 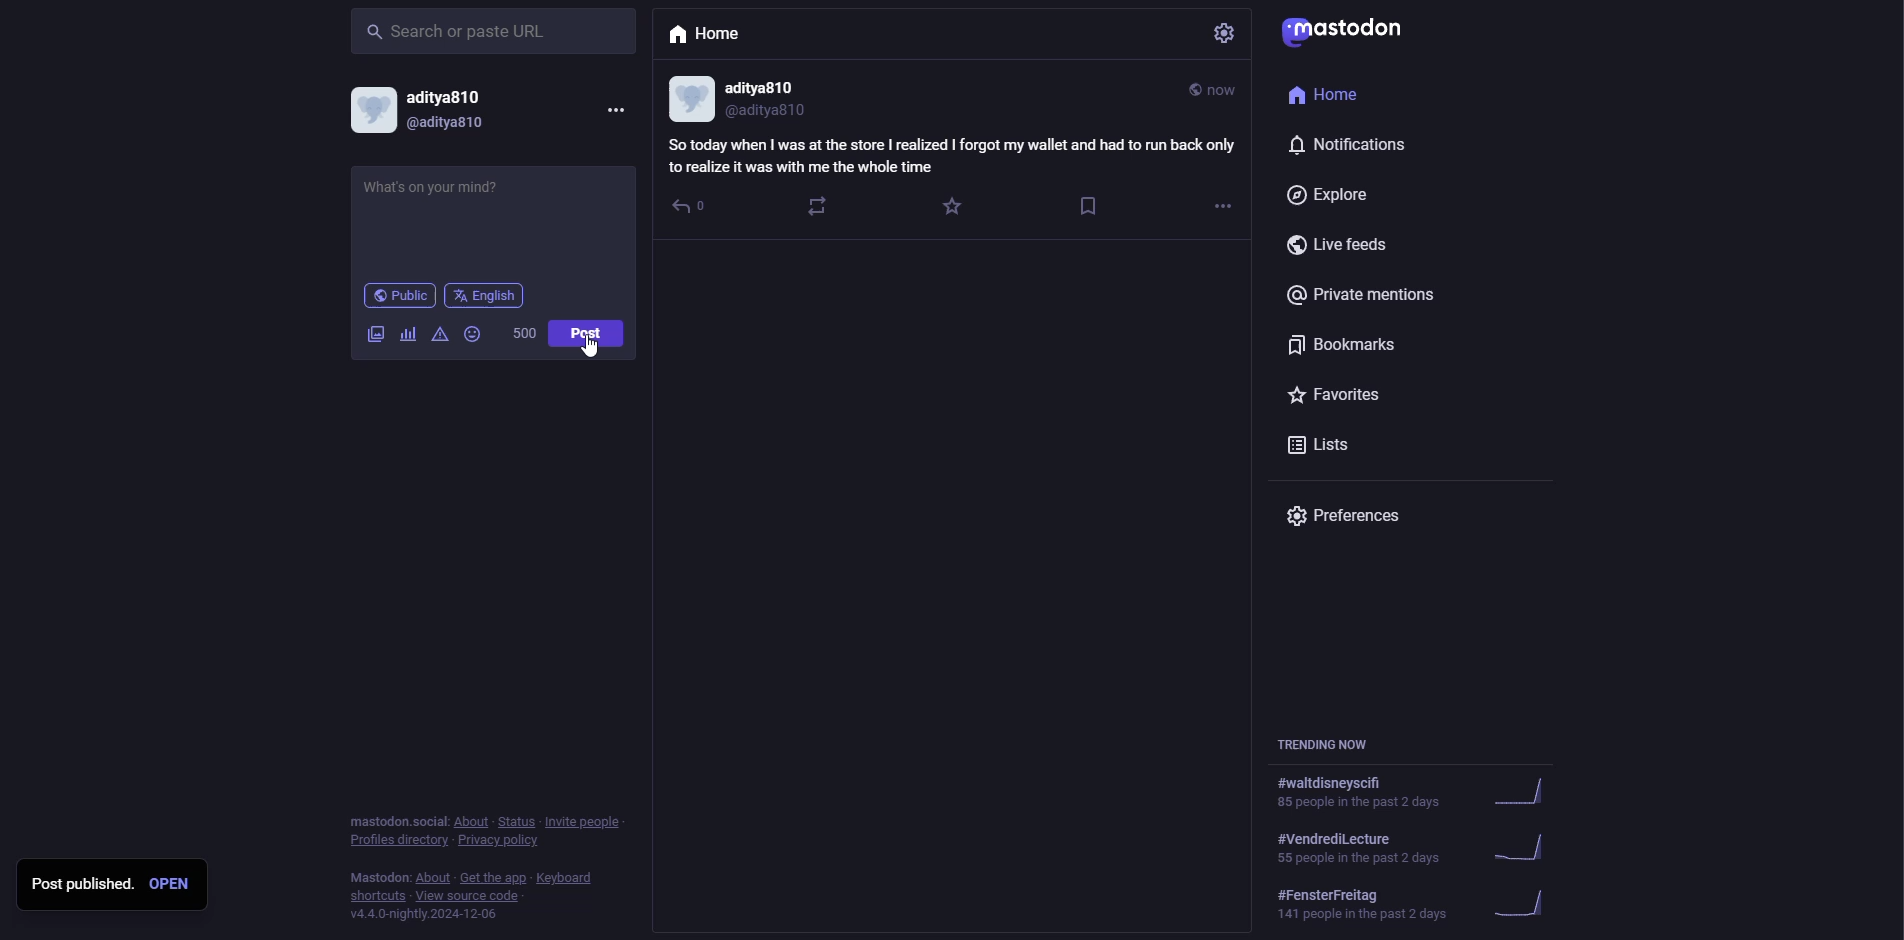 I want to click on post published, so click(x=82, y=882).